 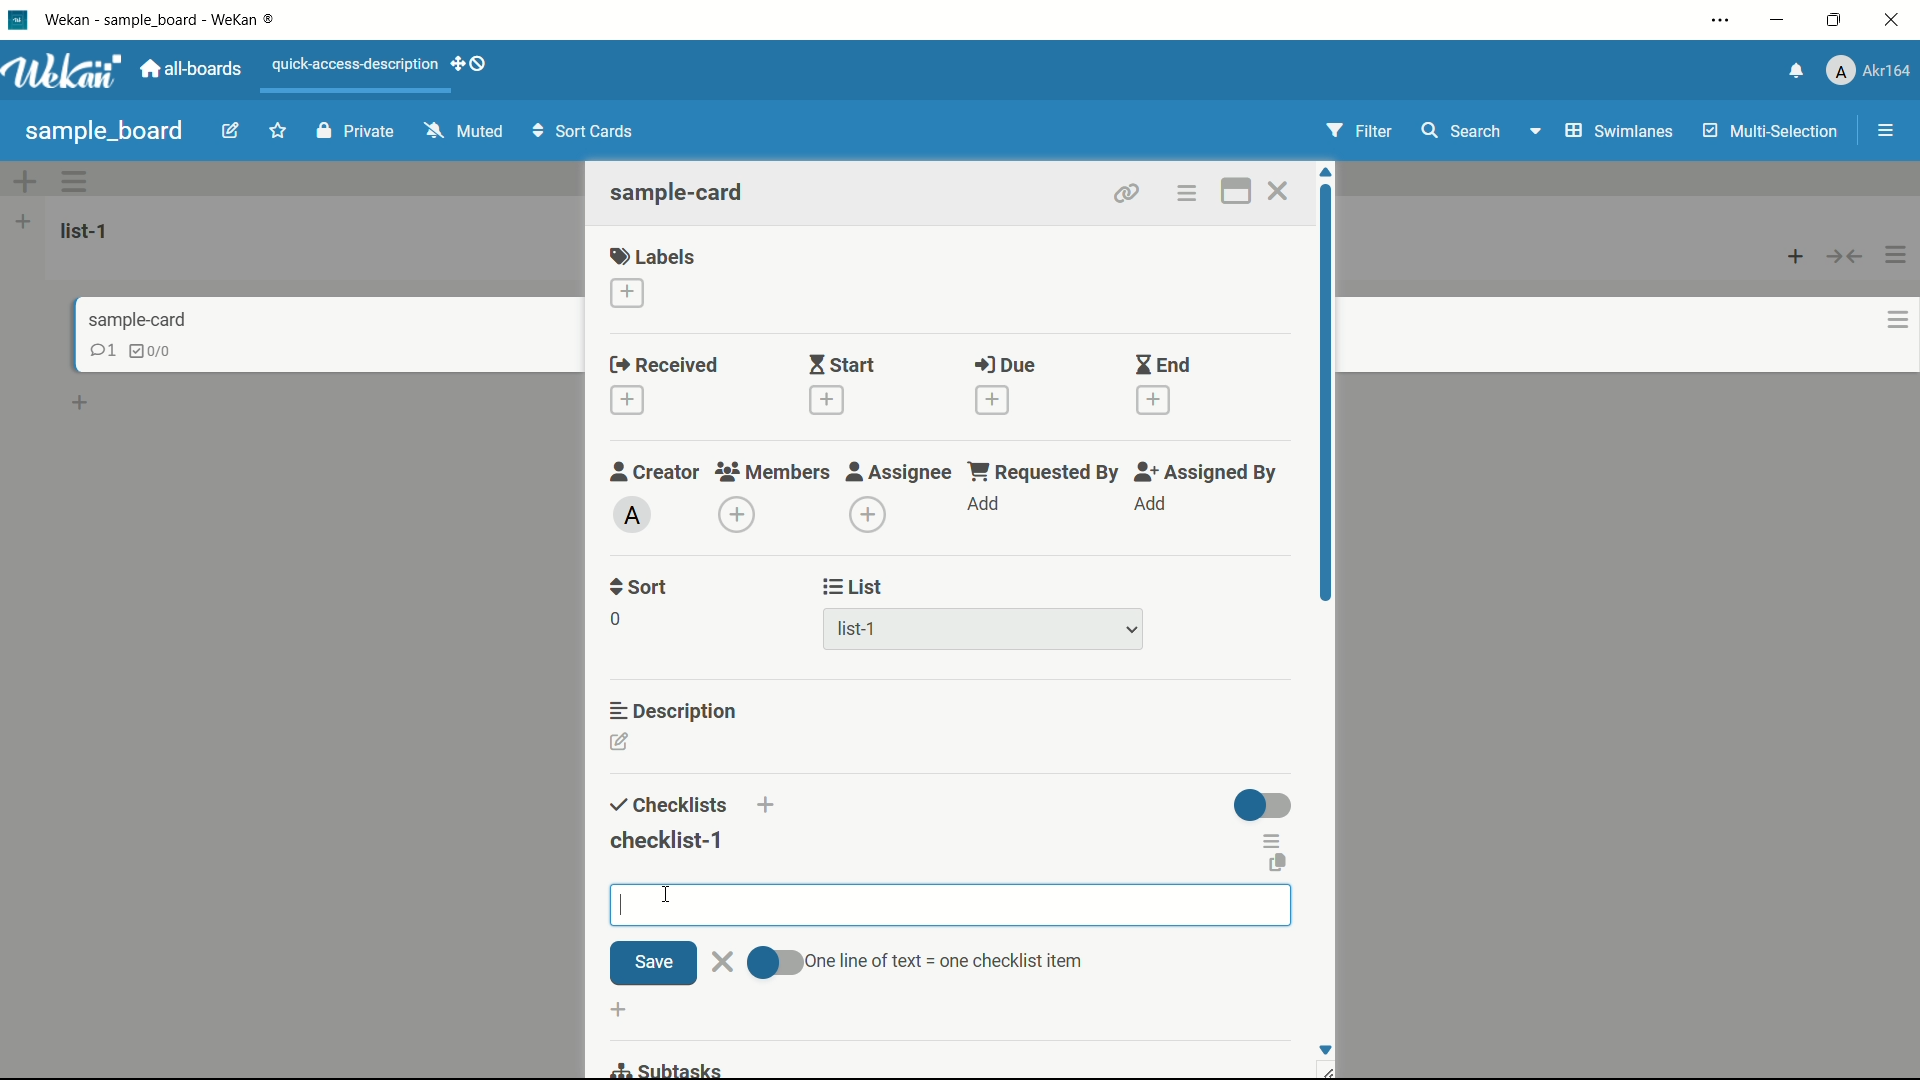 I want to click on edit description, so click(x=620, y=742).